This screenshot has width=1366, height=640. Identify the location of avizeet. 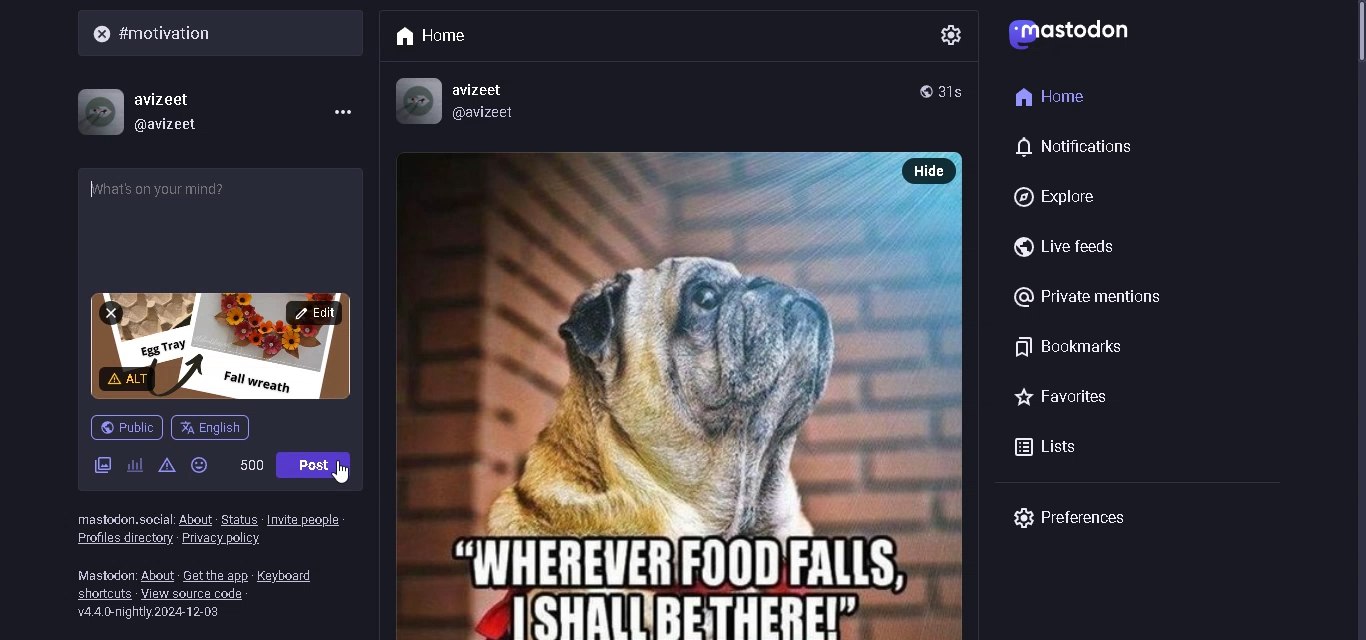
(482, 89).